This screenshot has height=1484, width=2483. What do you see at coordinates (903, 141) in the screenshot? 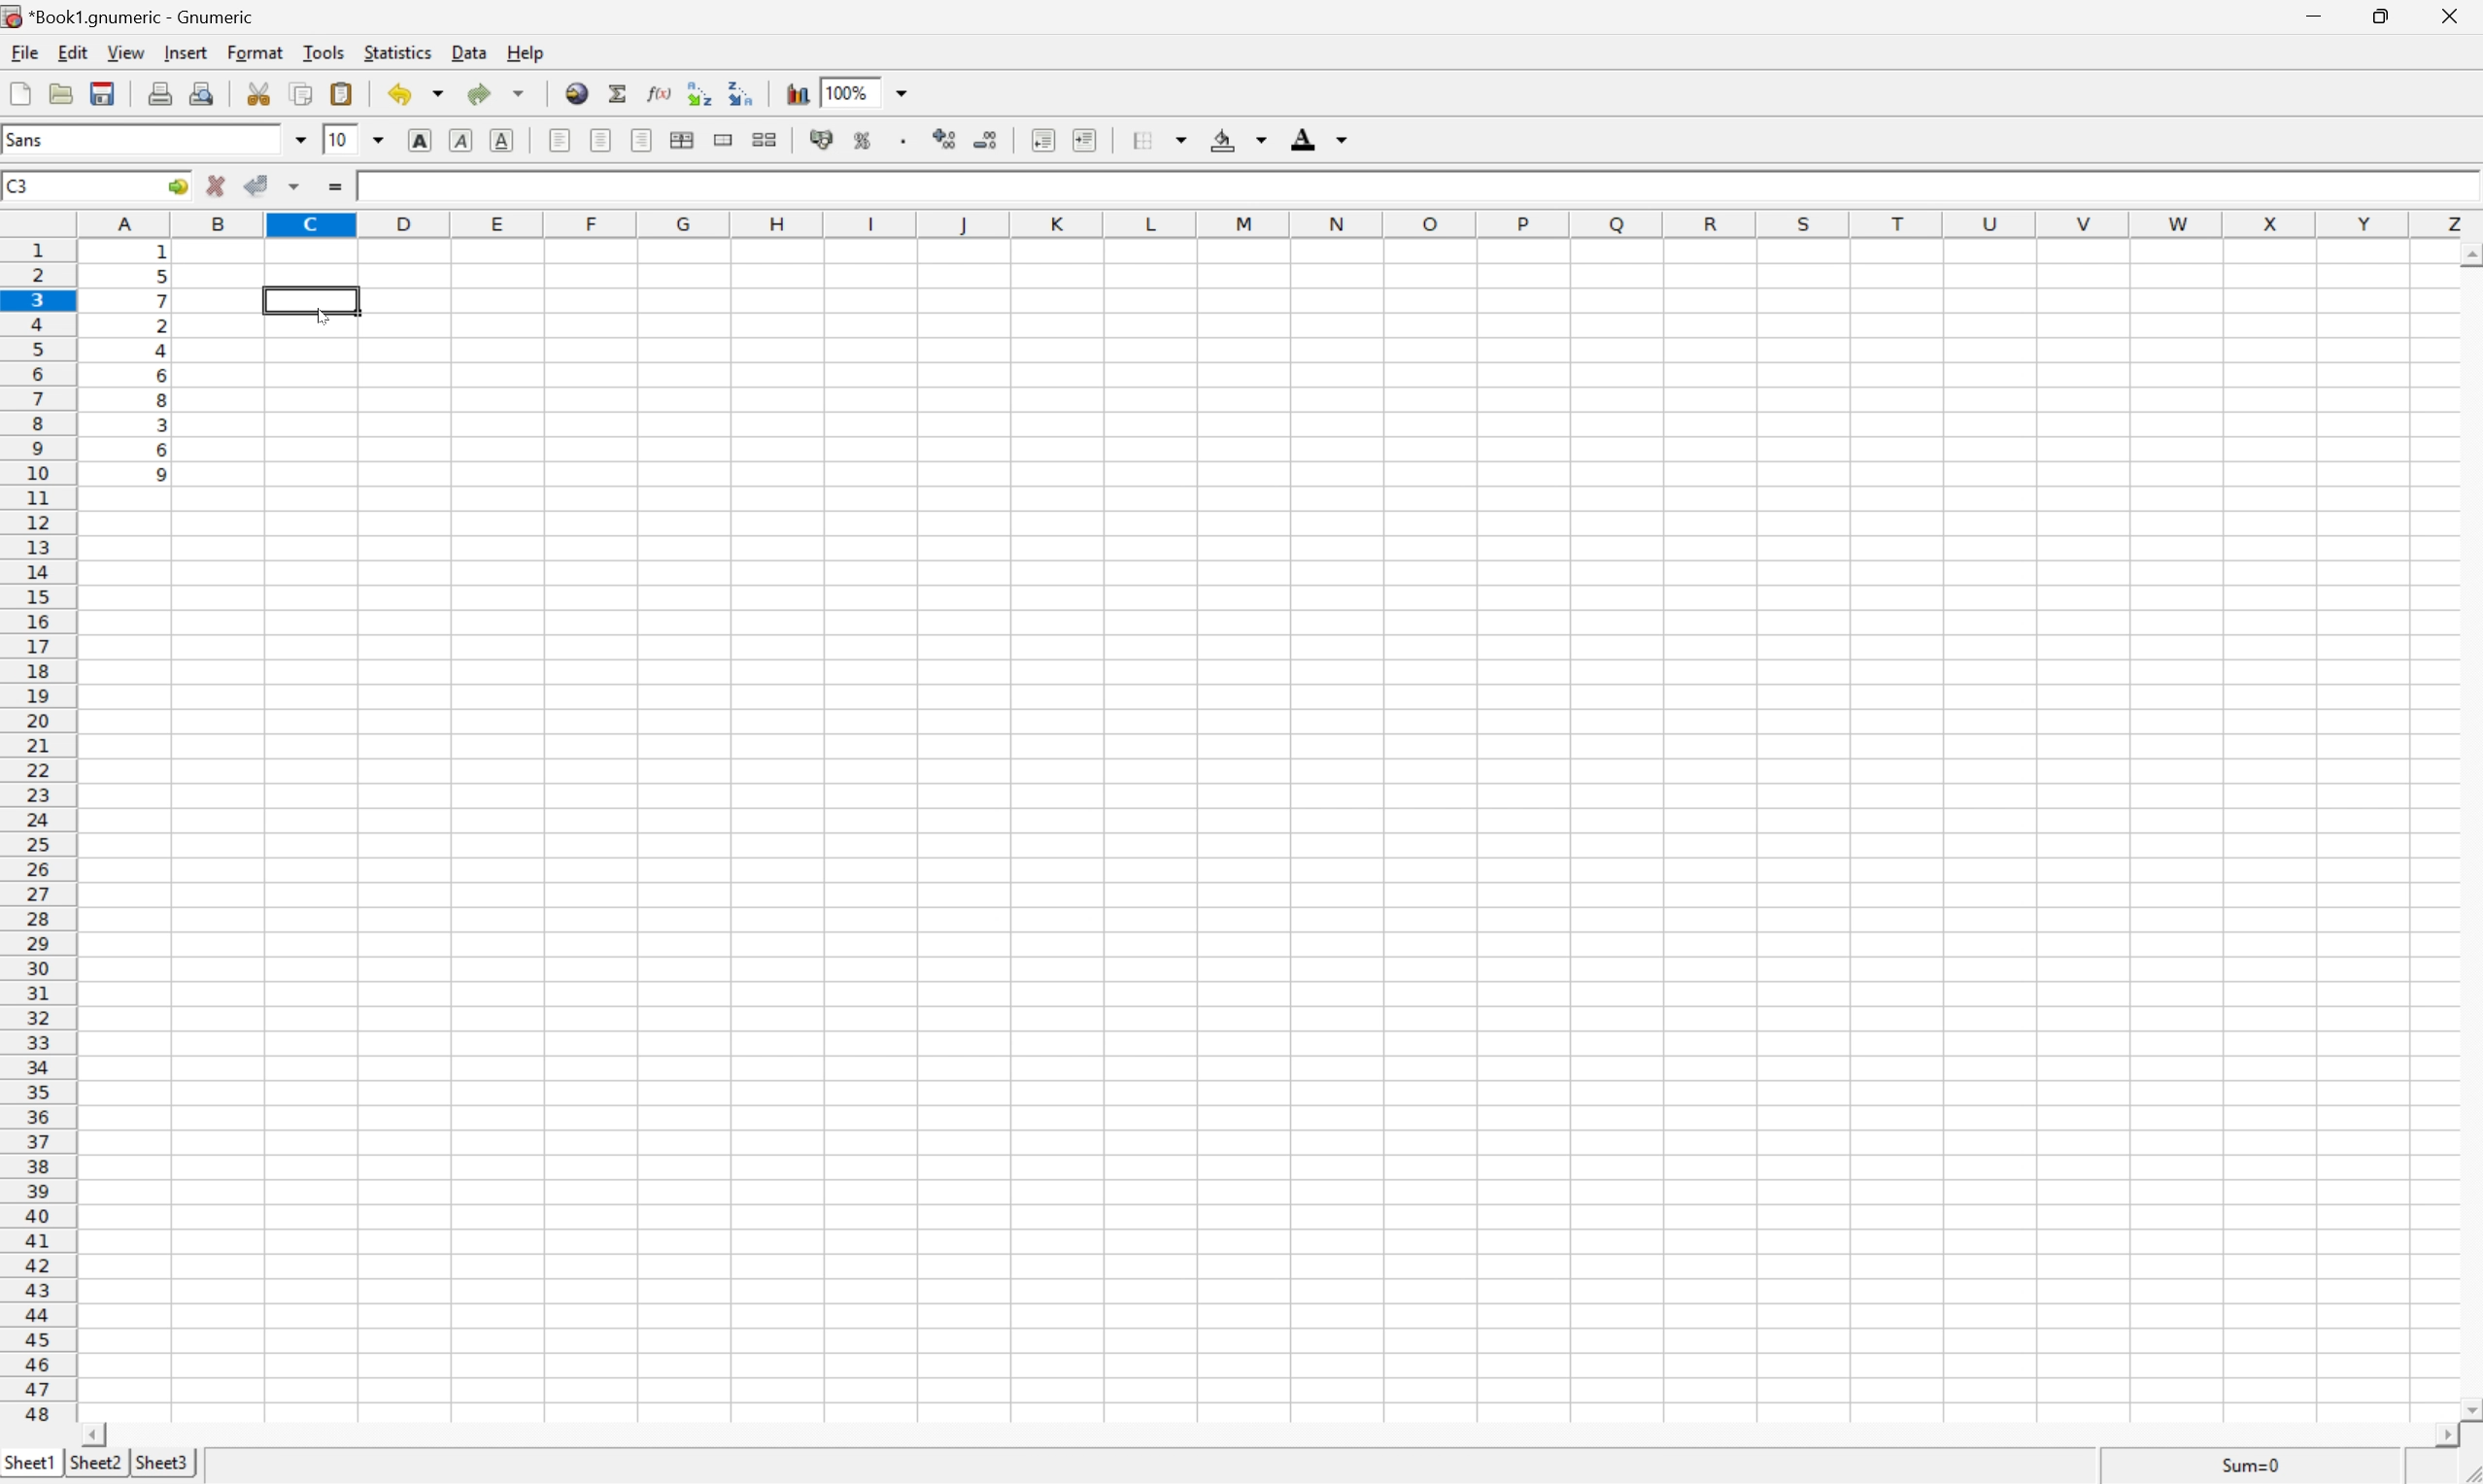
I see `Set the format of the selected cells to include a thousands separator` at bounding box center [903, 141].